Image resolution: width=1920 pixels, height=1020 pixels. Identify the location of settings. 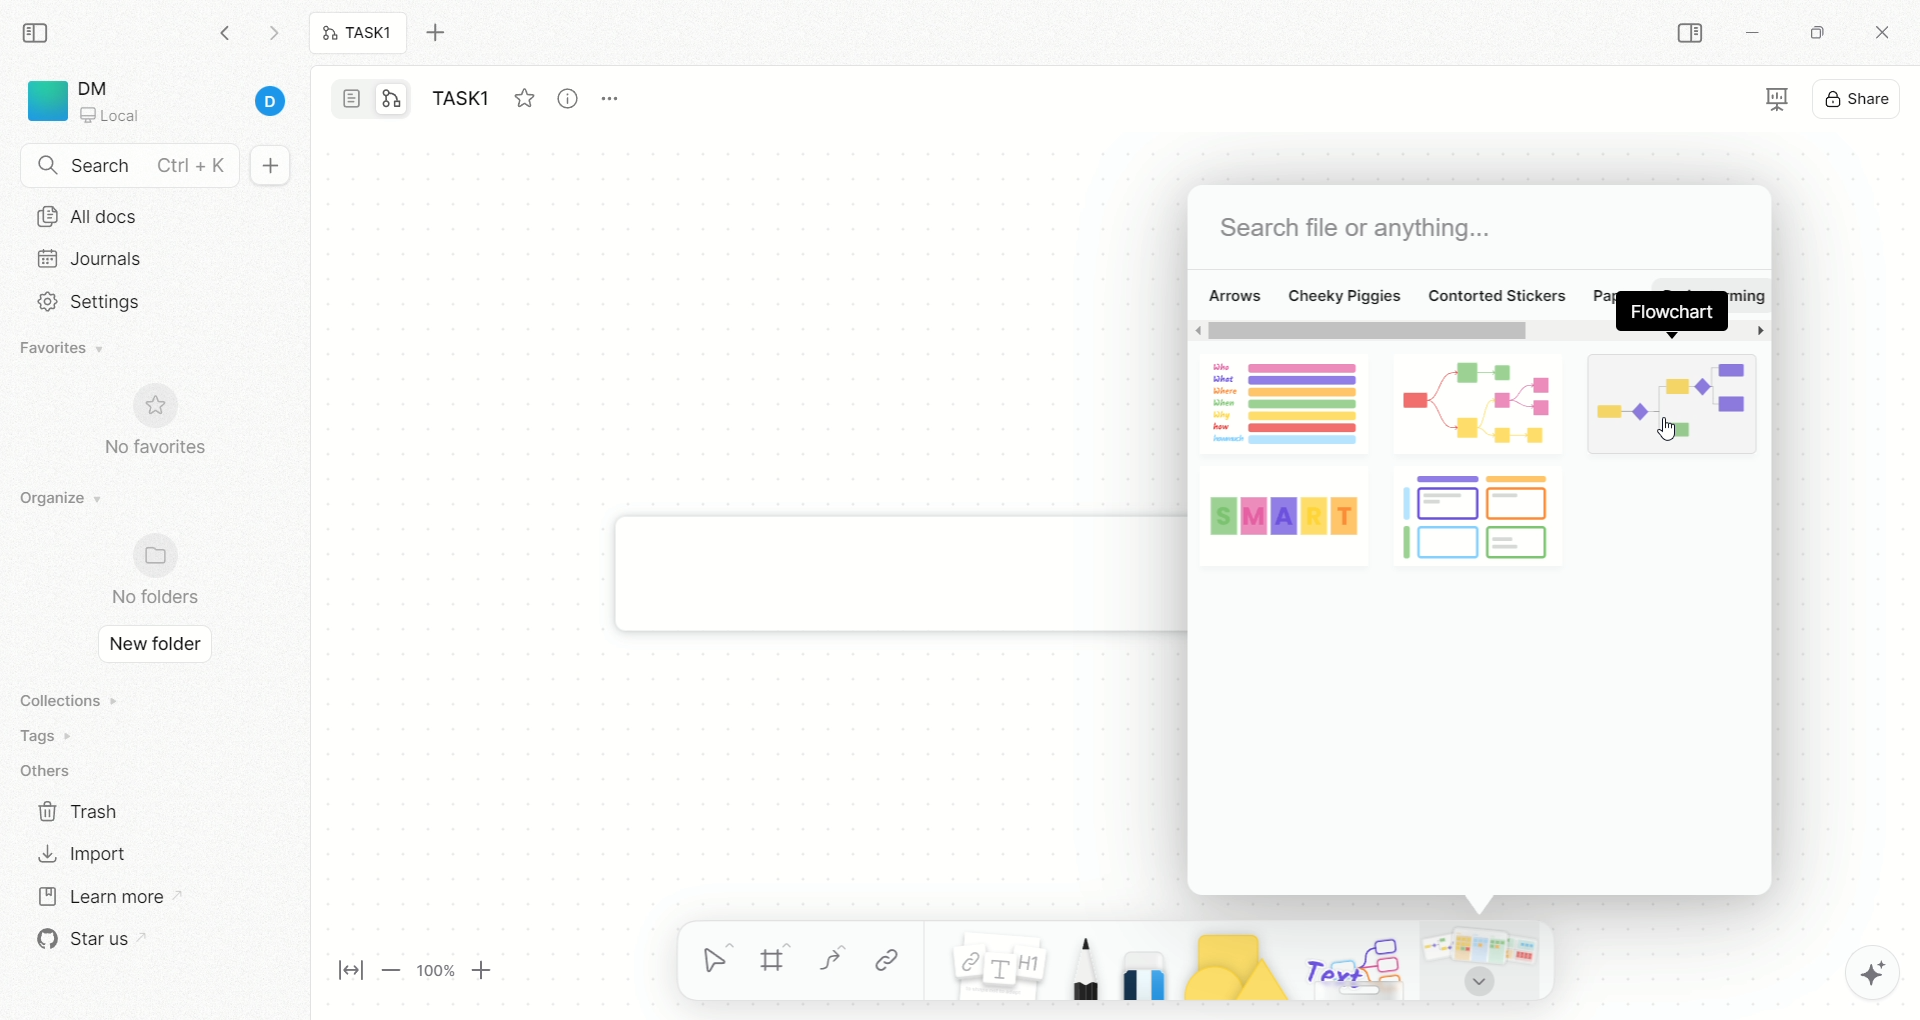
(83, 302).